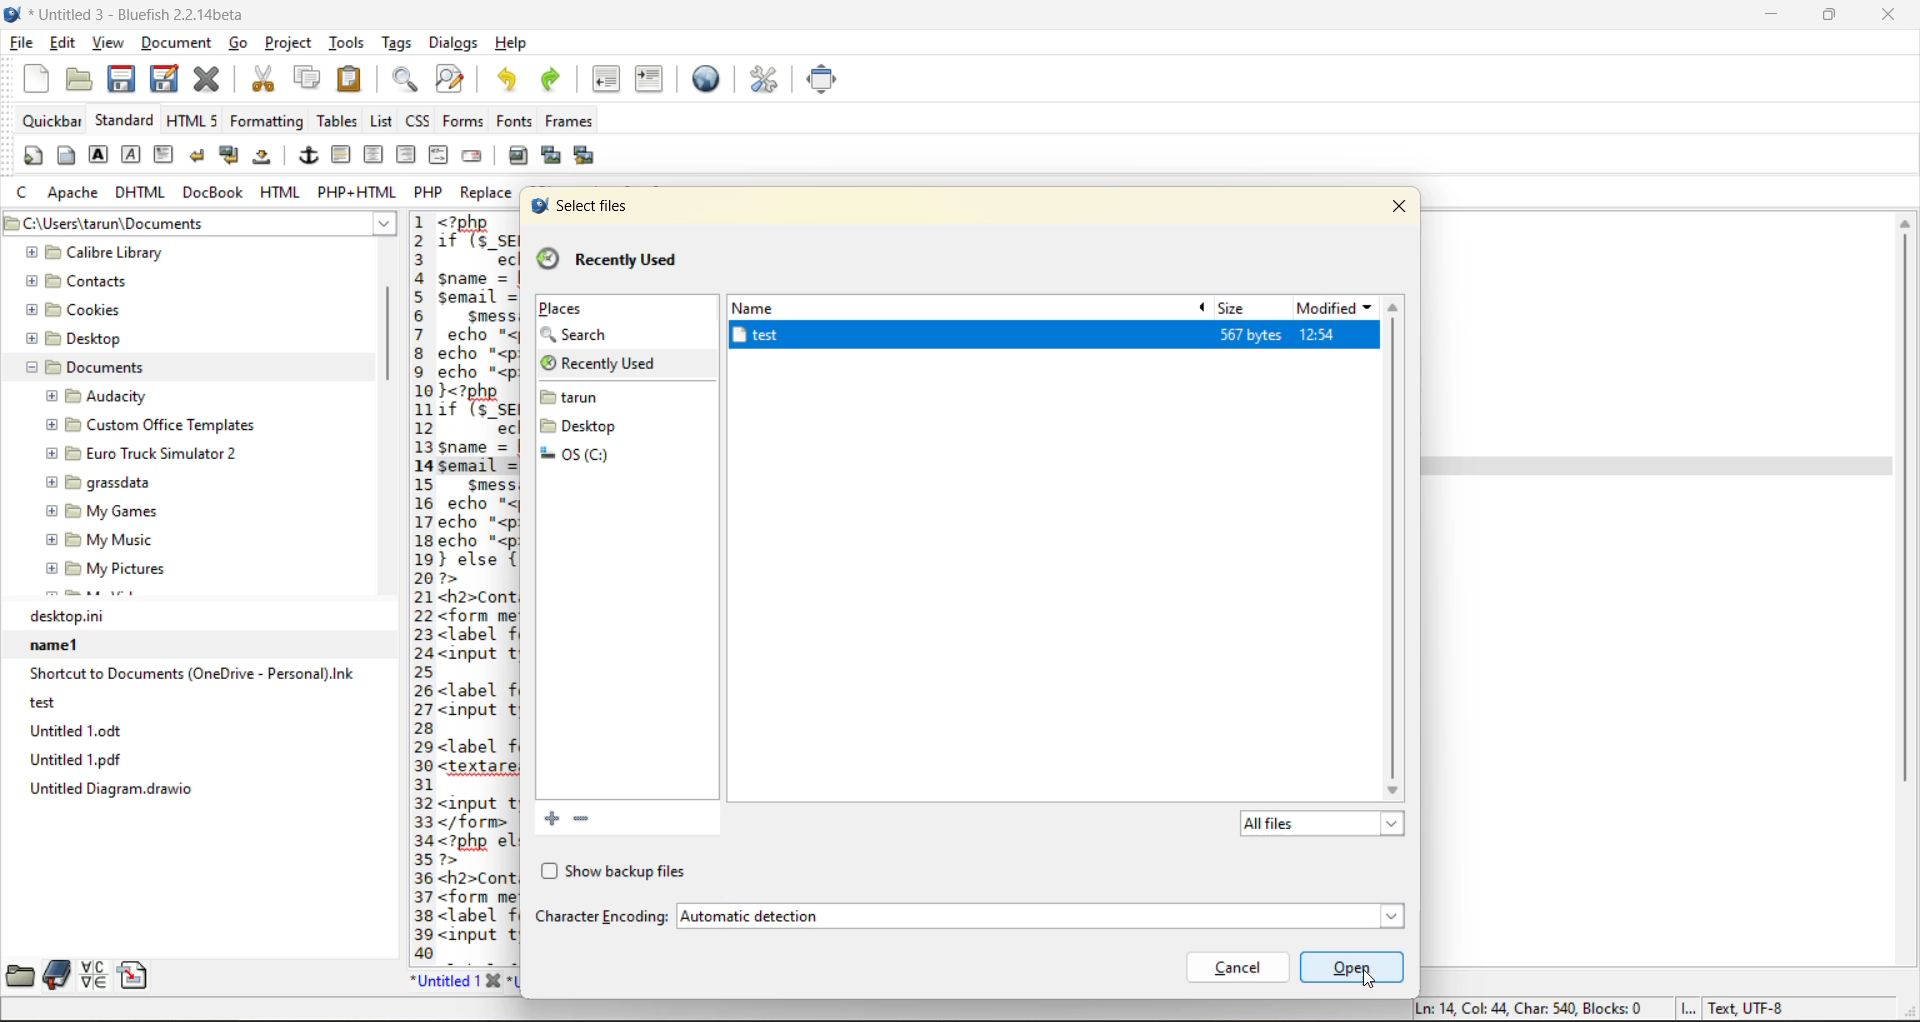 The image size is (1920, 1022). What do you see at coordinates (51, 121) in the screenshot?
I see `quickbar` at bounding box center [51, 121].